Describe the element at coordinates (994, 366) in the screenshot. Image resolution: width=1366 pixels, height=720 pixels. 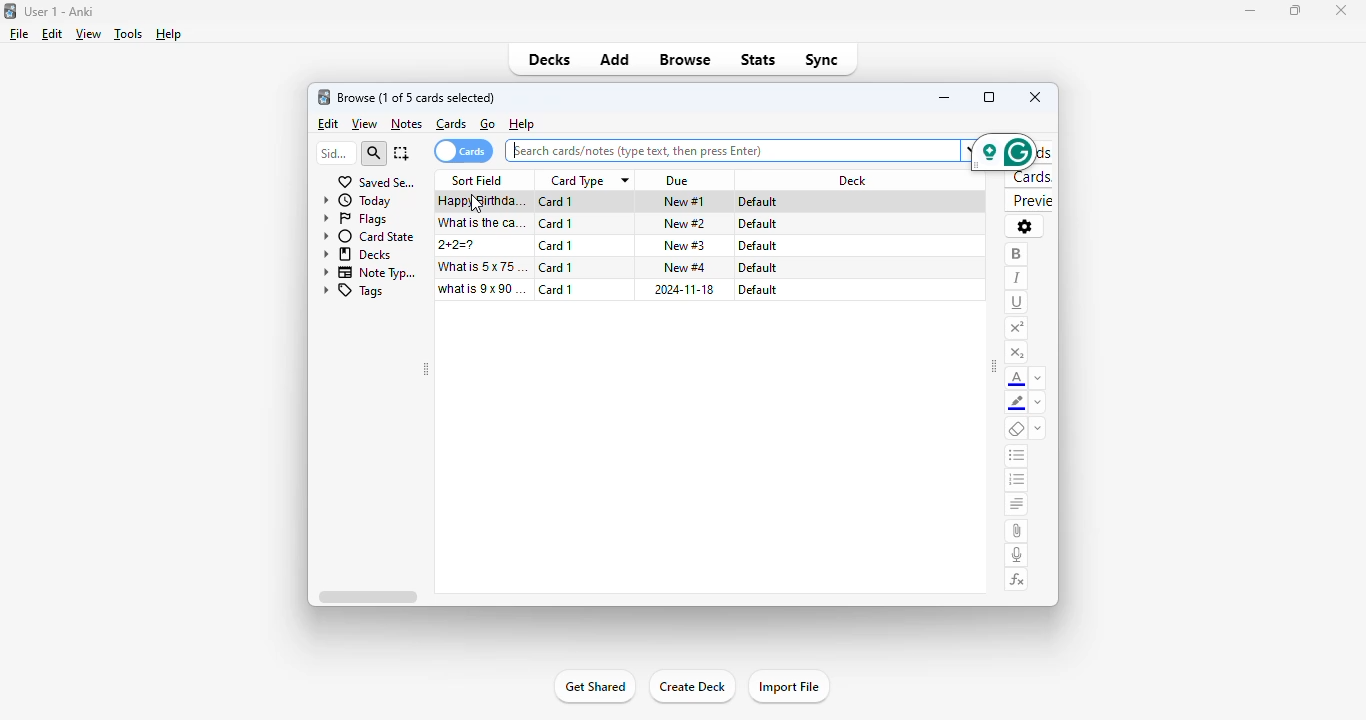
I see `toggle side bar` at that location.